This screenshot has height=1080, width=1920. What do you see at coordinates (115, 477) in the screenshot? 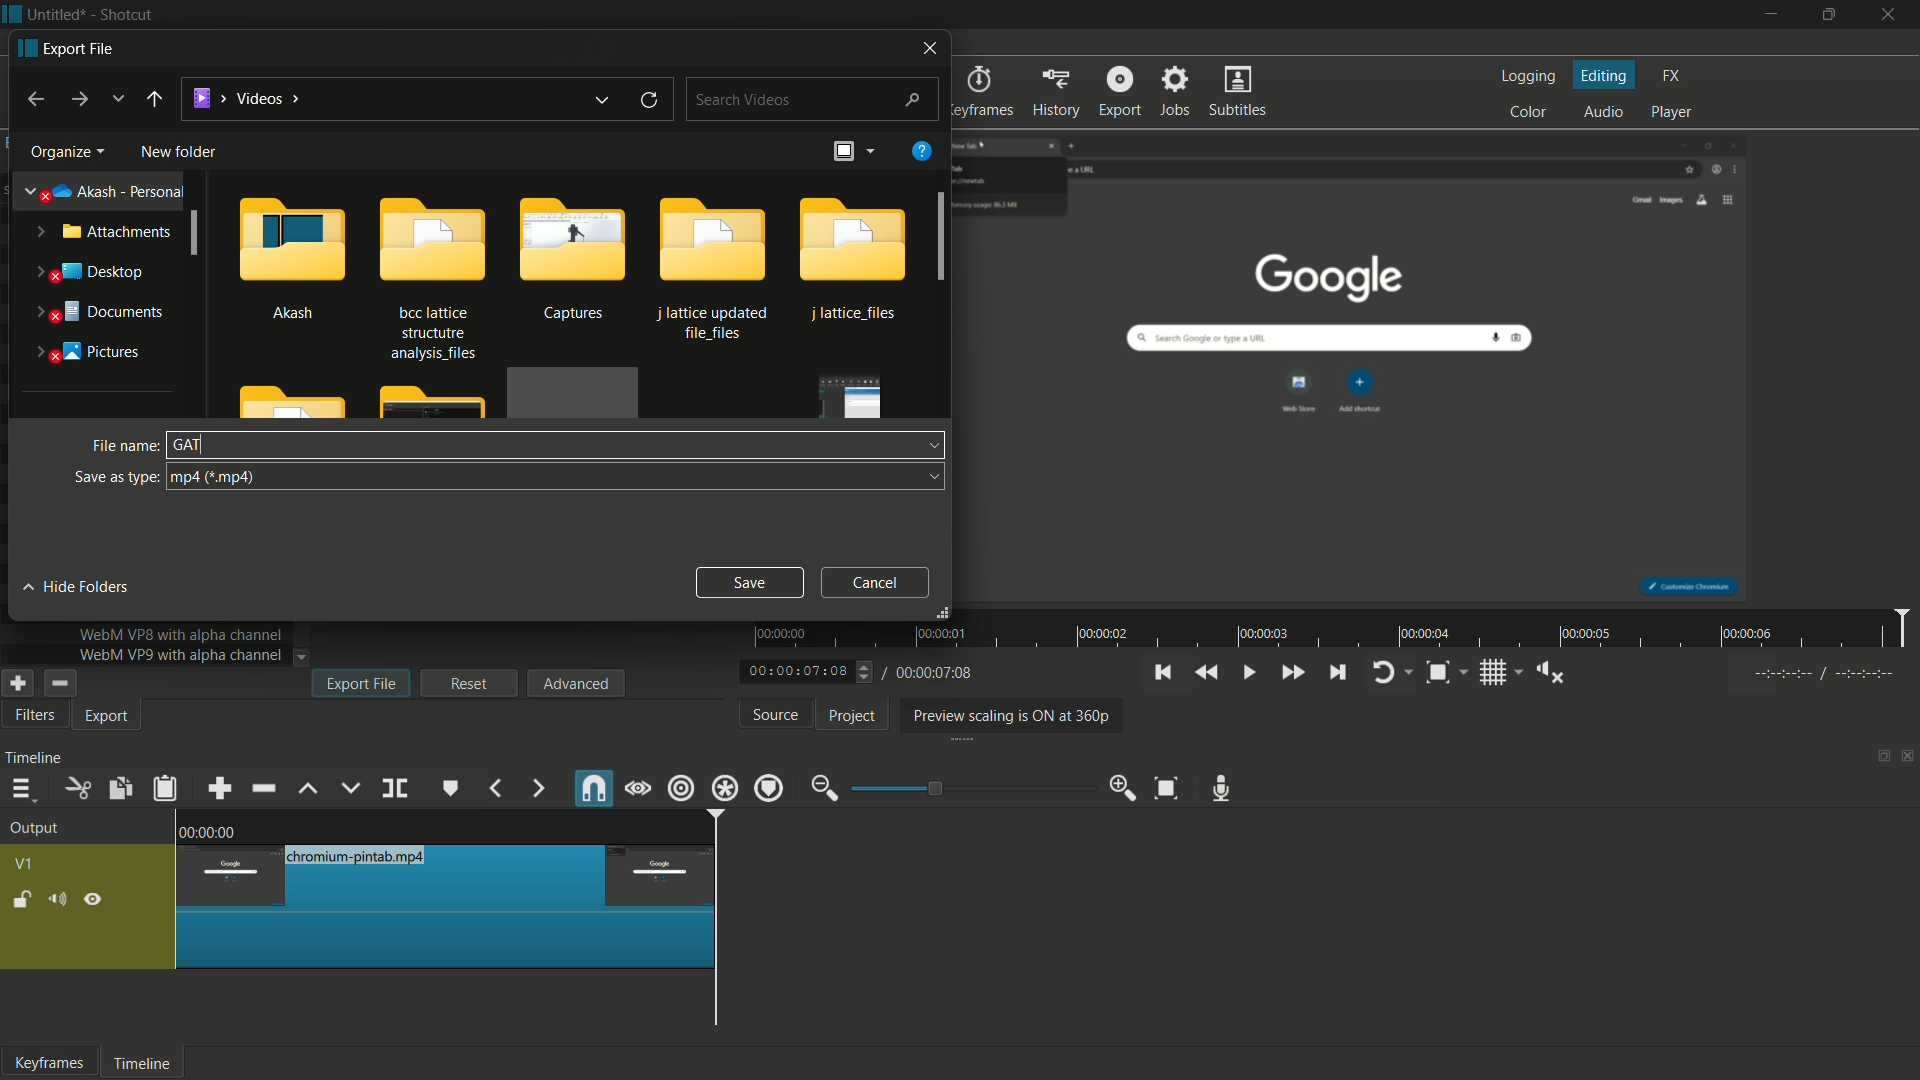
I see `save as type` at bounding box center [115, 477].